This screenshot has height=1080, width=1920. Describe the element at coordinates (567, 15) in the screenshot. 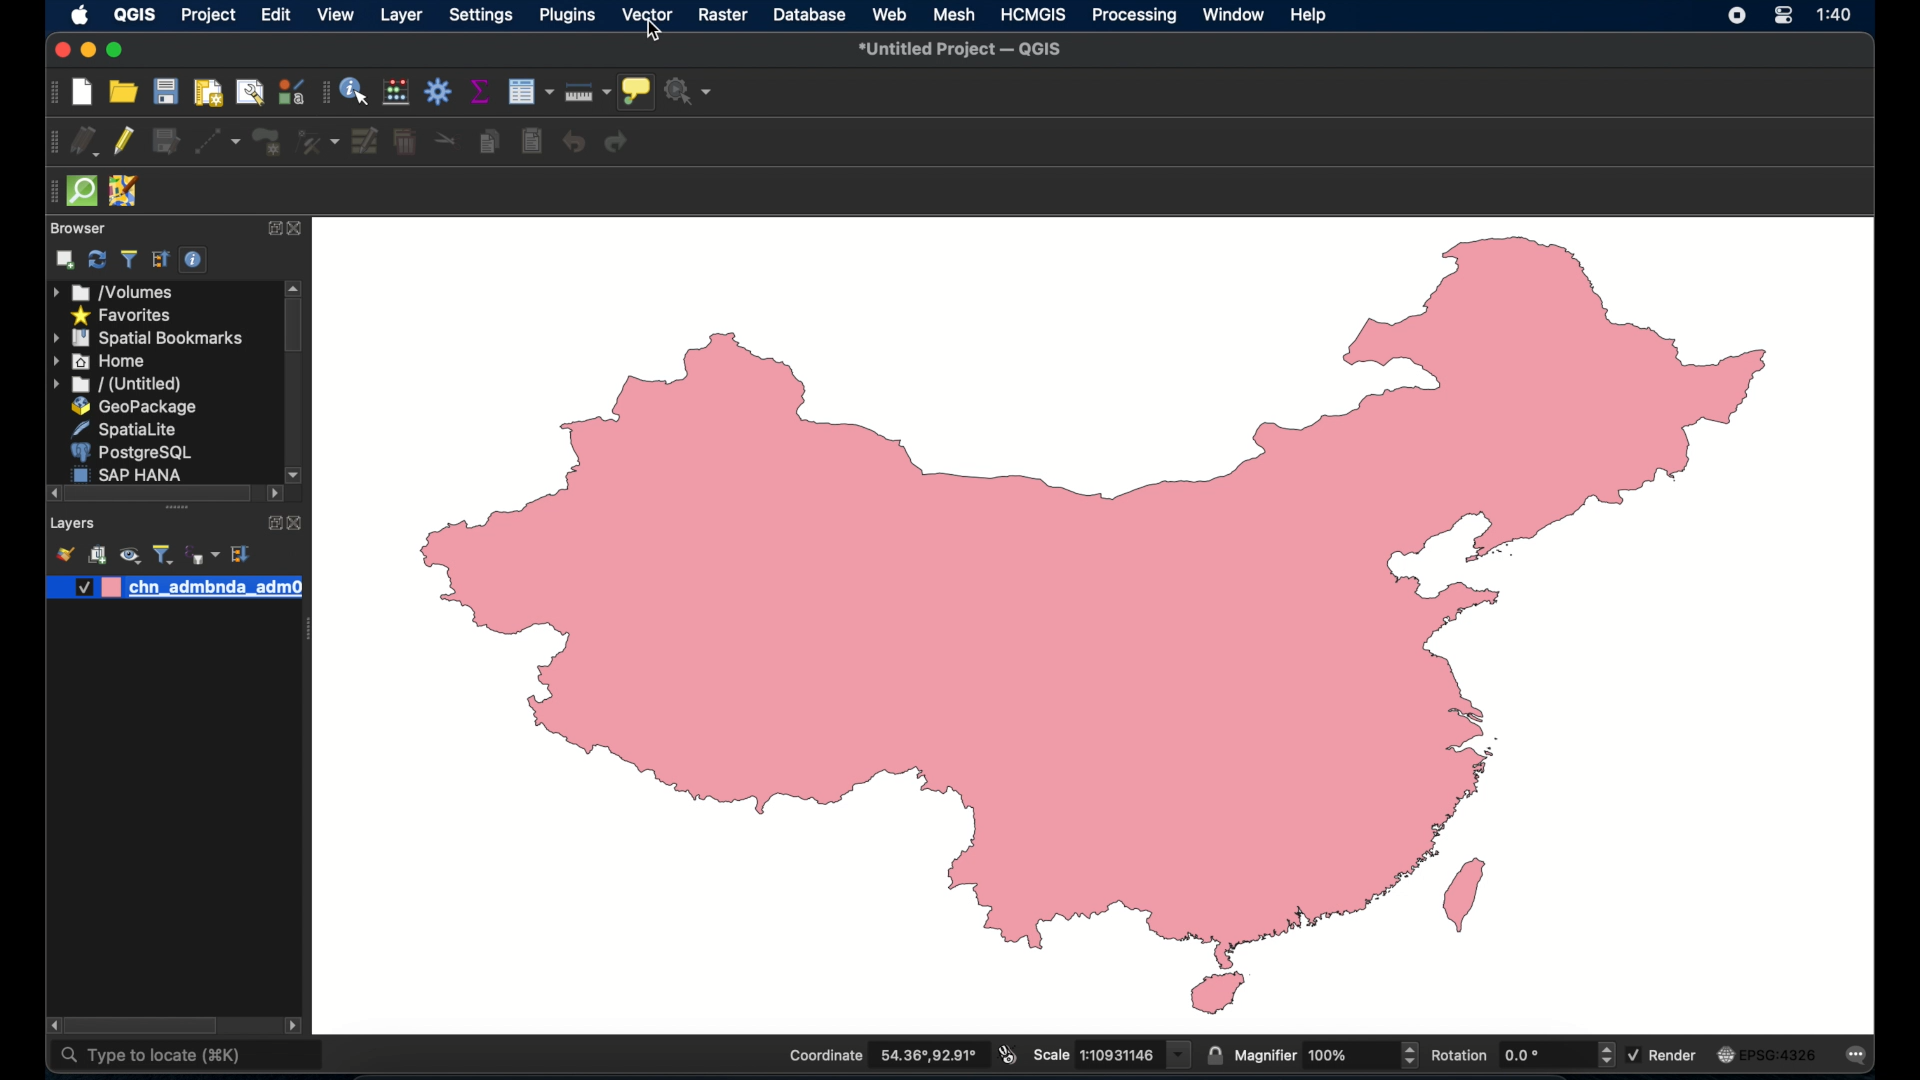

I see `plugins` at that location.